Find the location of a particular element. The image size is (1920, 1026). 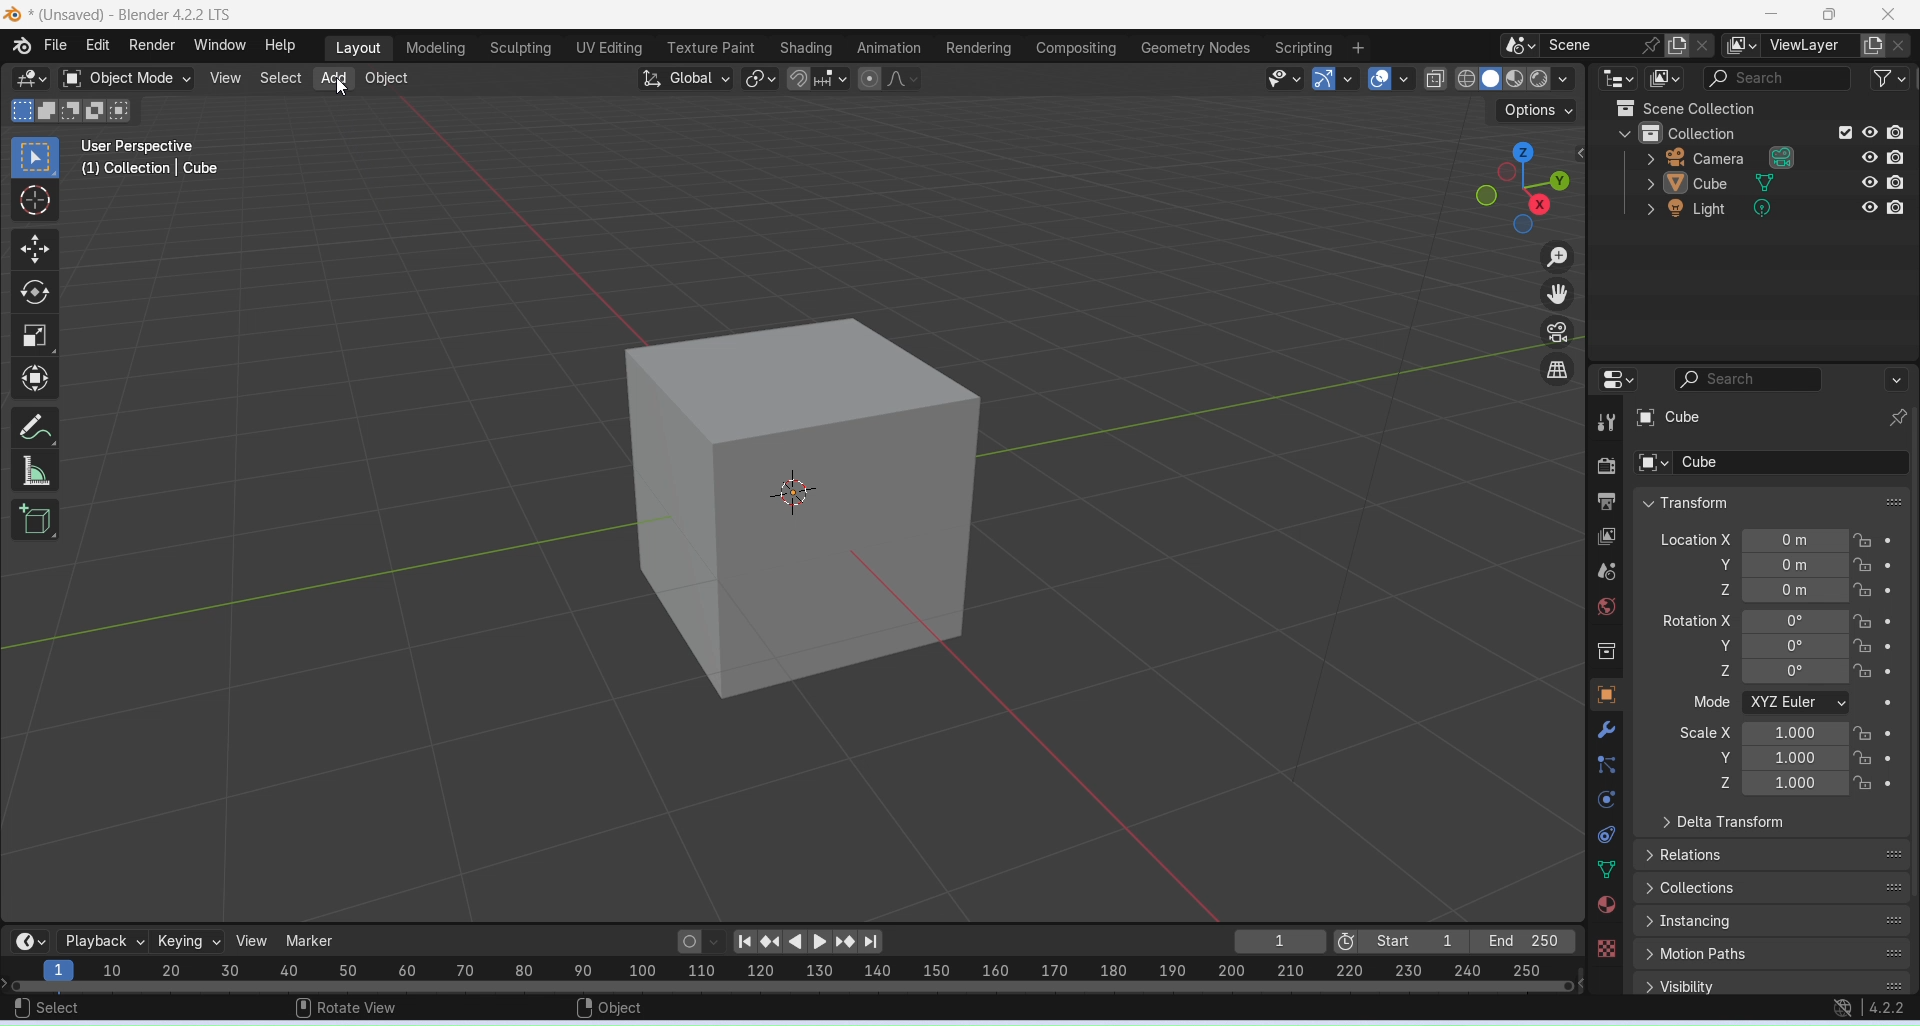

Shading is located at coordinates (806, 49).